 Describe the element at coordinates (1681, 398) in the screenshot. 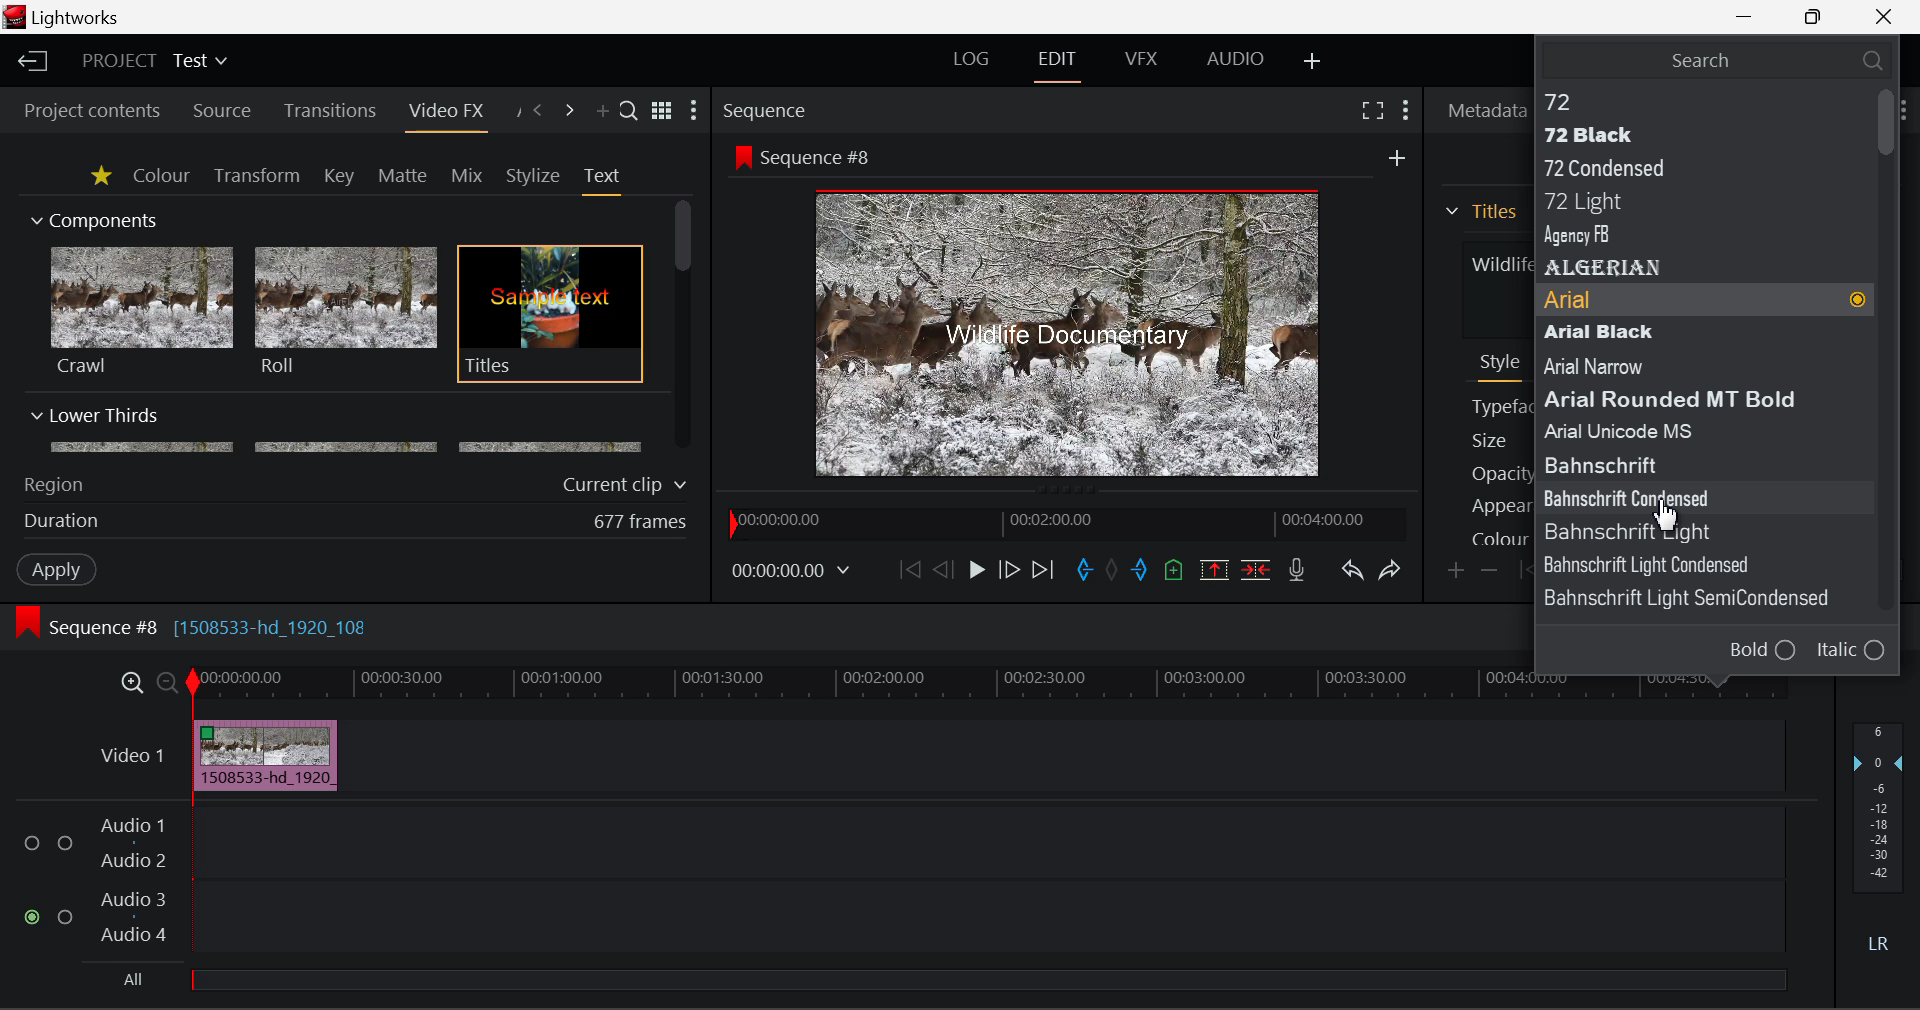

I see `Arial Rounded MT Bold` at that location.